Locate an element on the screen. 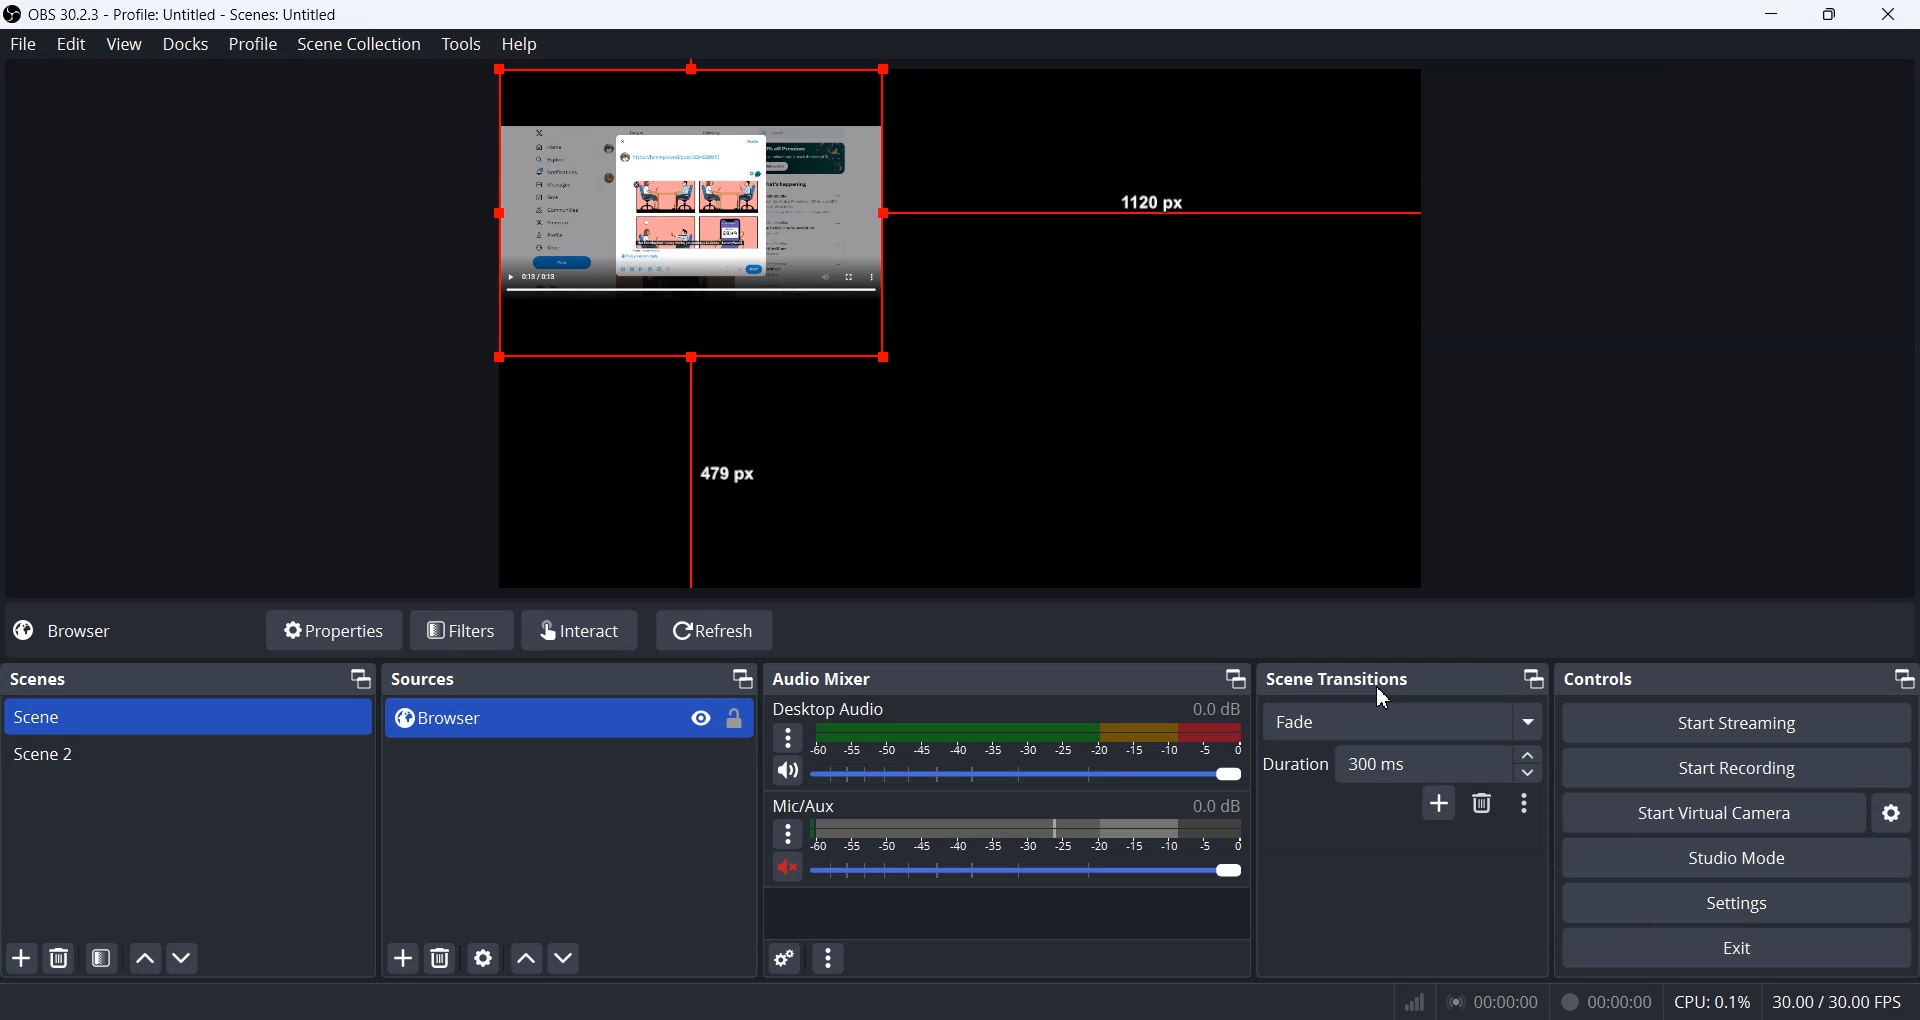  Scene is located at coordinates (189, 717).